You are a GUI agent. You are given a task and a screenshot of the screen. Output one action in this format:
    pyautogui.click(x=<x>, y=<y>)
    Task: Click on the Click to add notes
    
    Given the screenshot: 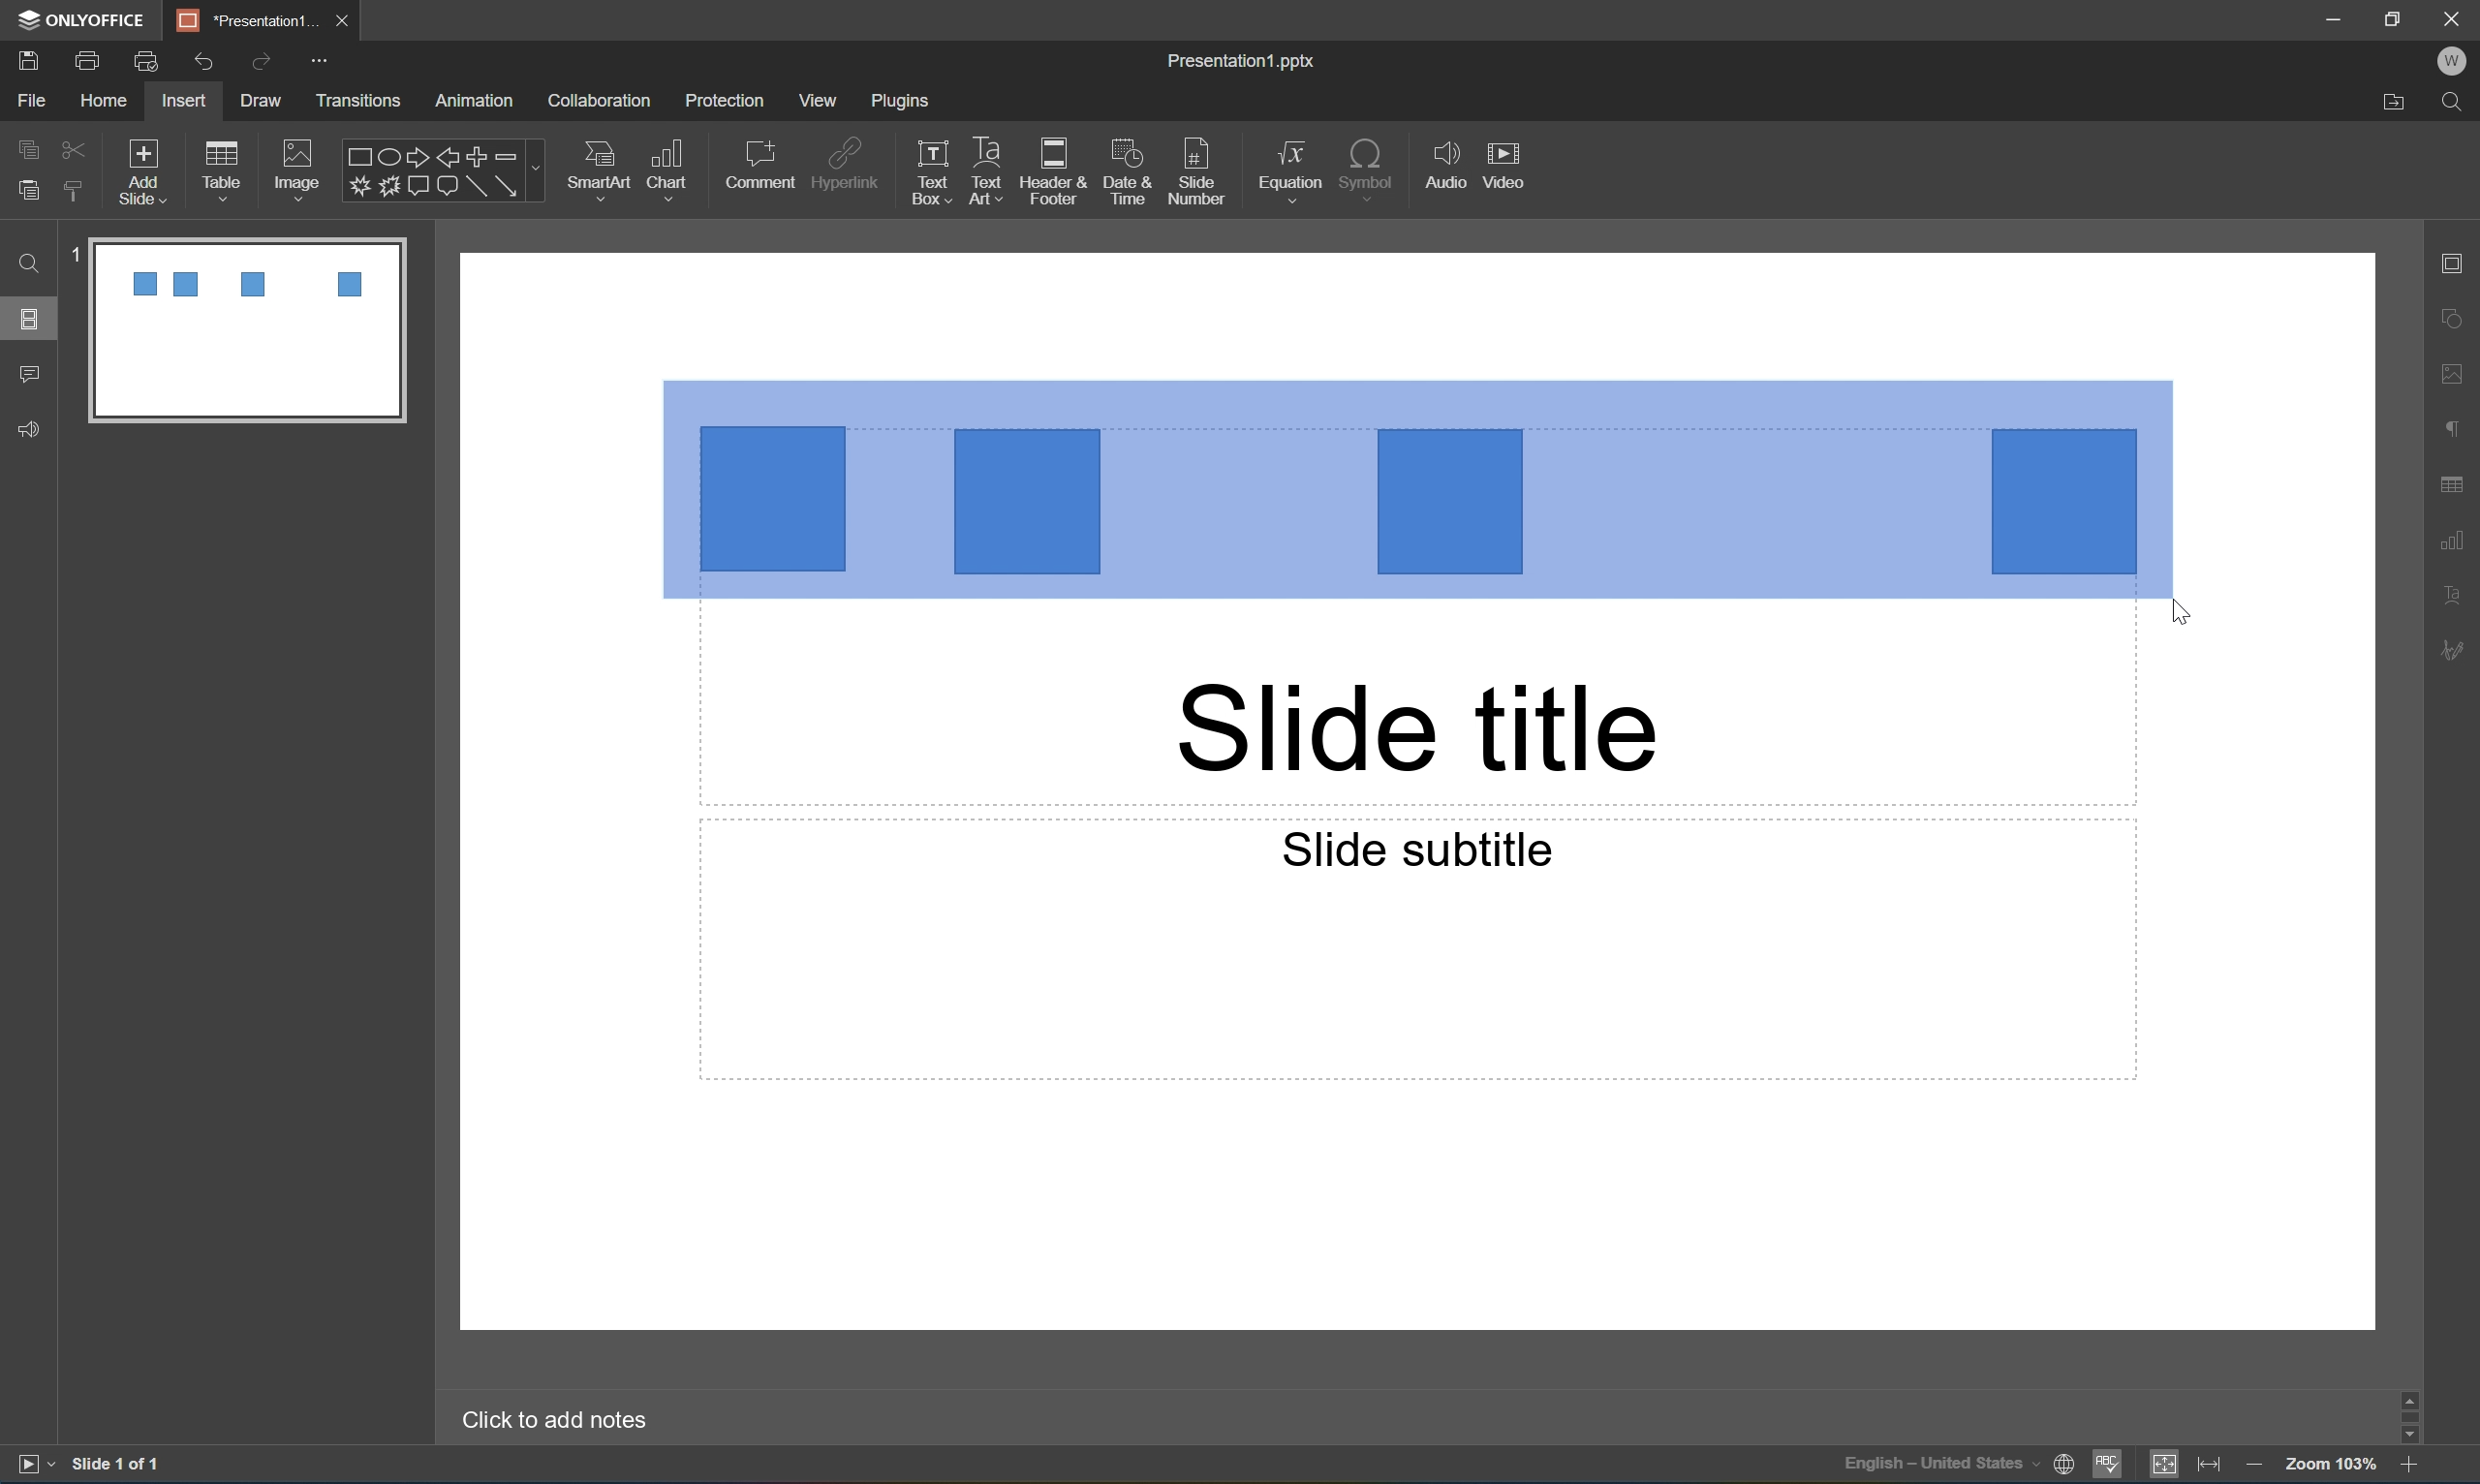 What is the action you would take?
    pyautogui.click(x=561, y=1420)
    